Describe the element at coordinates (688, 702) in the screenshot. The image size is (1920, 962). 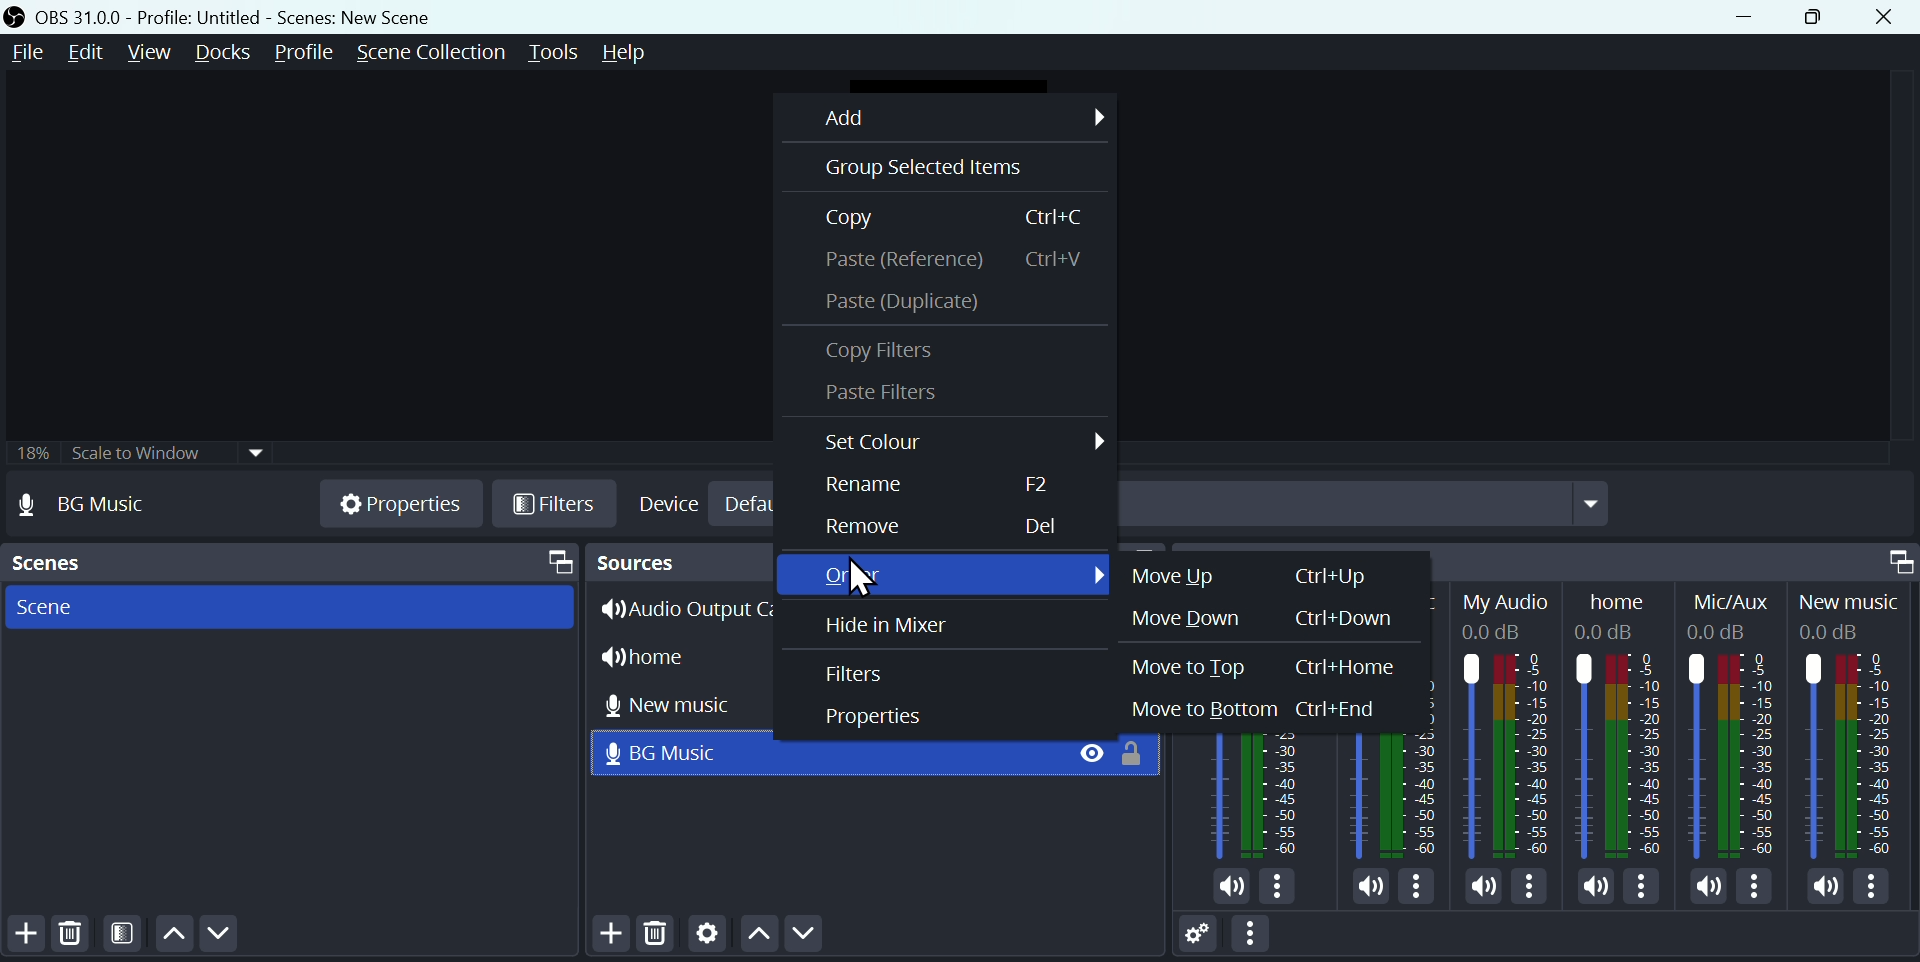
I see `New music` at that location.